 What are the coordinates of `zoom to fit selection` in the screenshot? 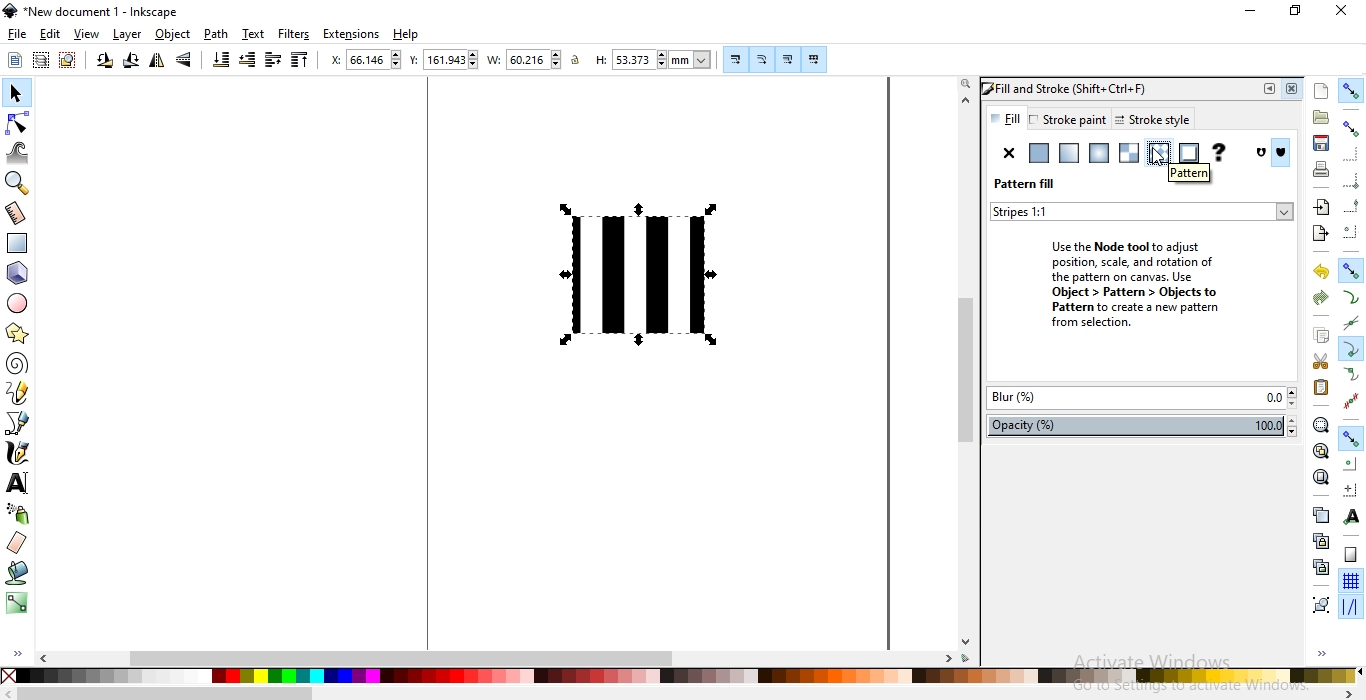 It's located at (1321, 424).